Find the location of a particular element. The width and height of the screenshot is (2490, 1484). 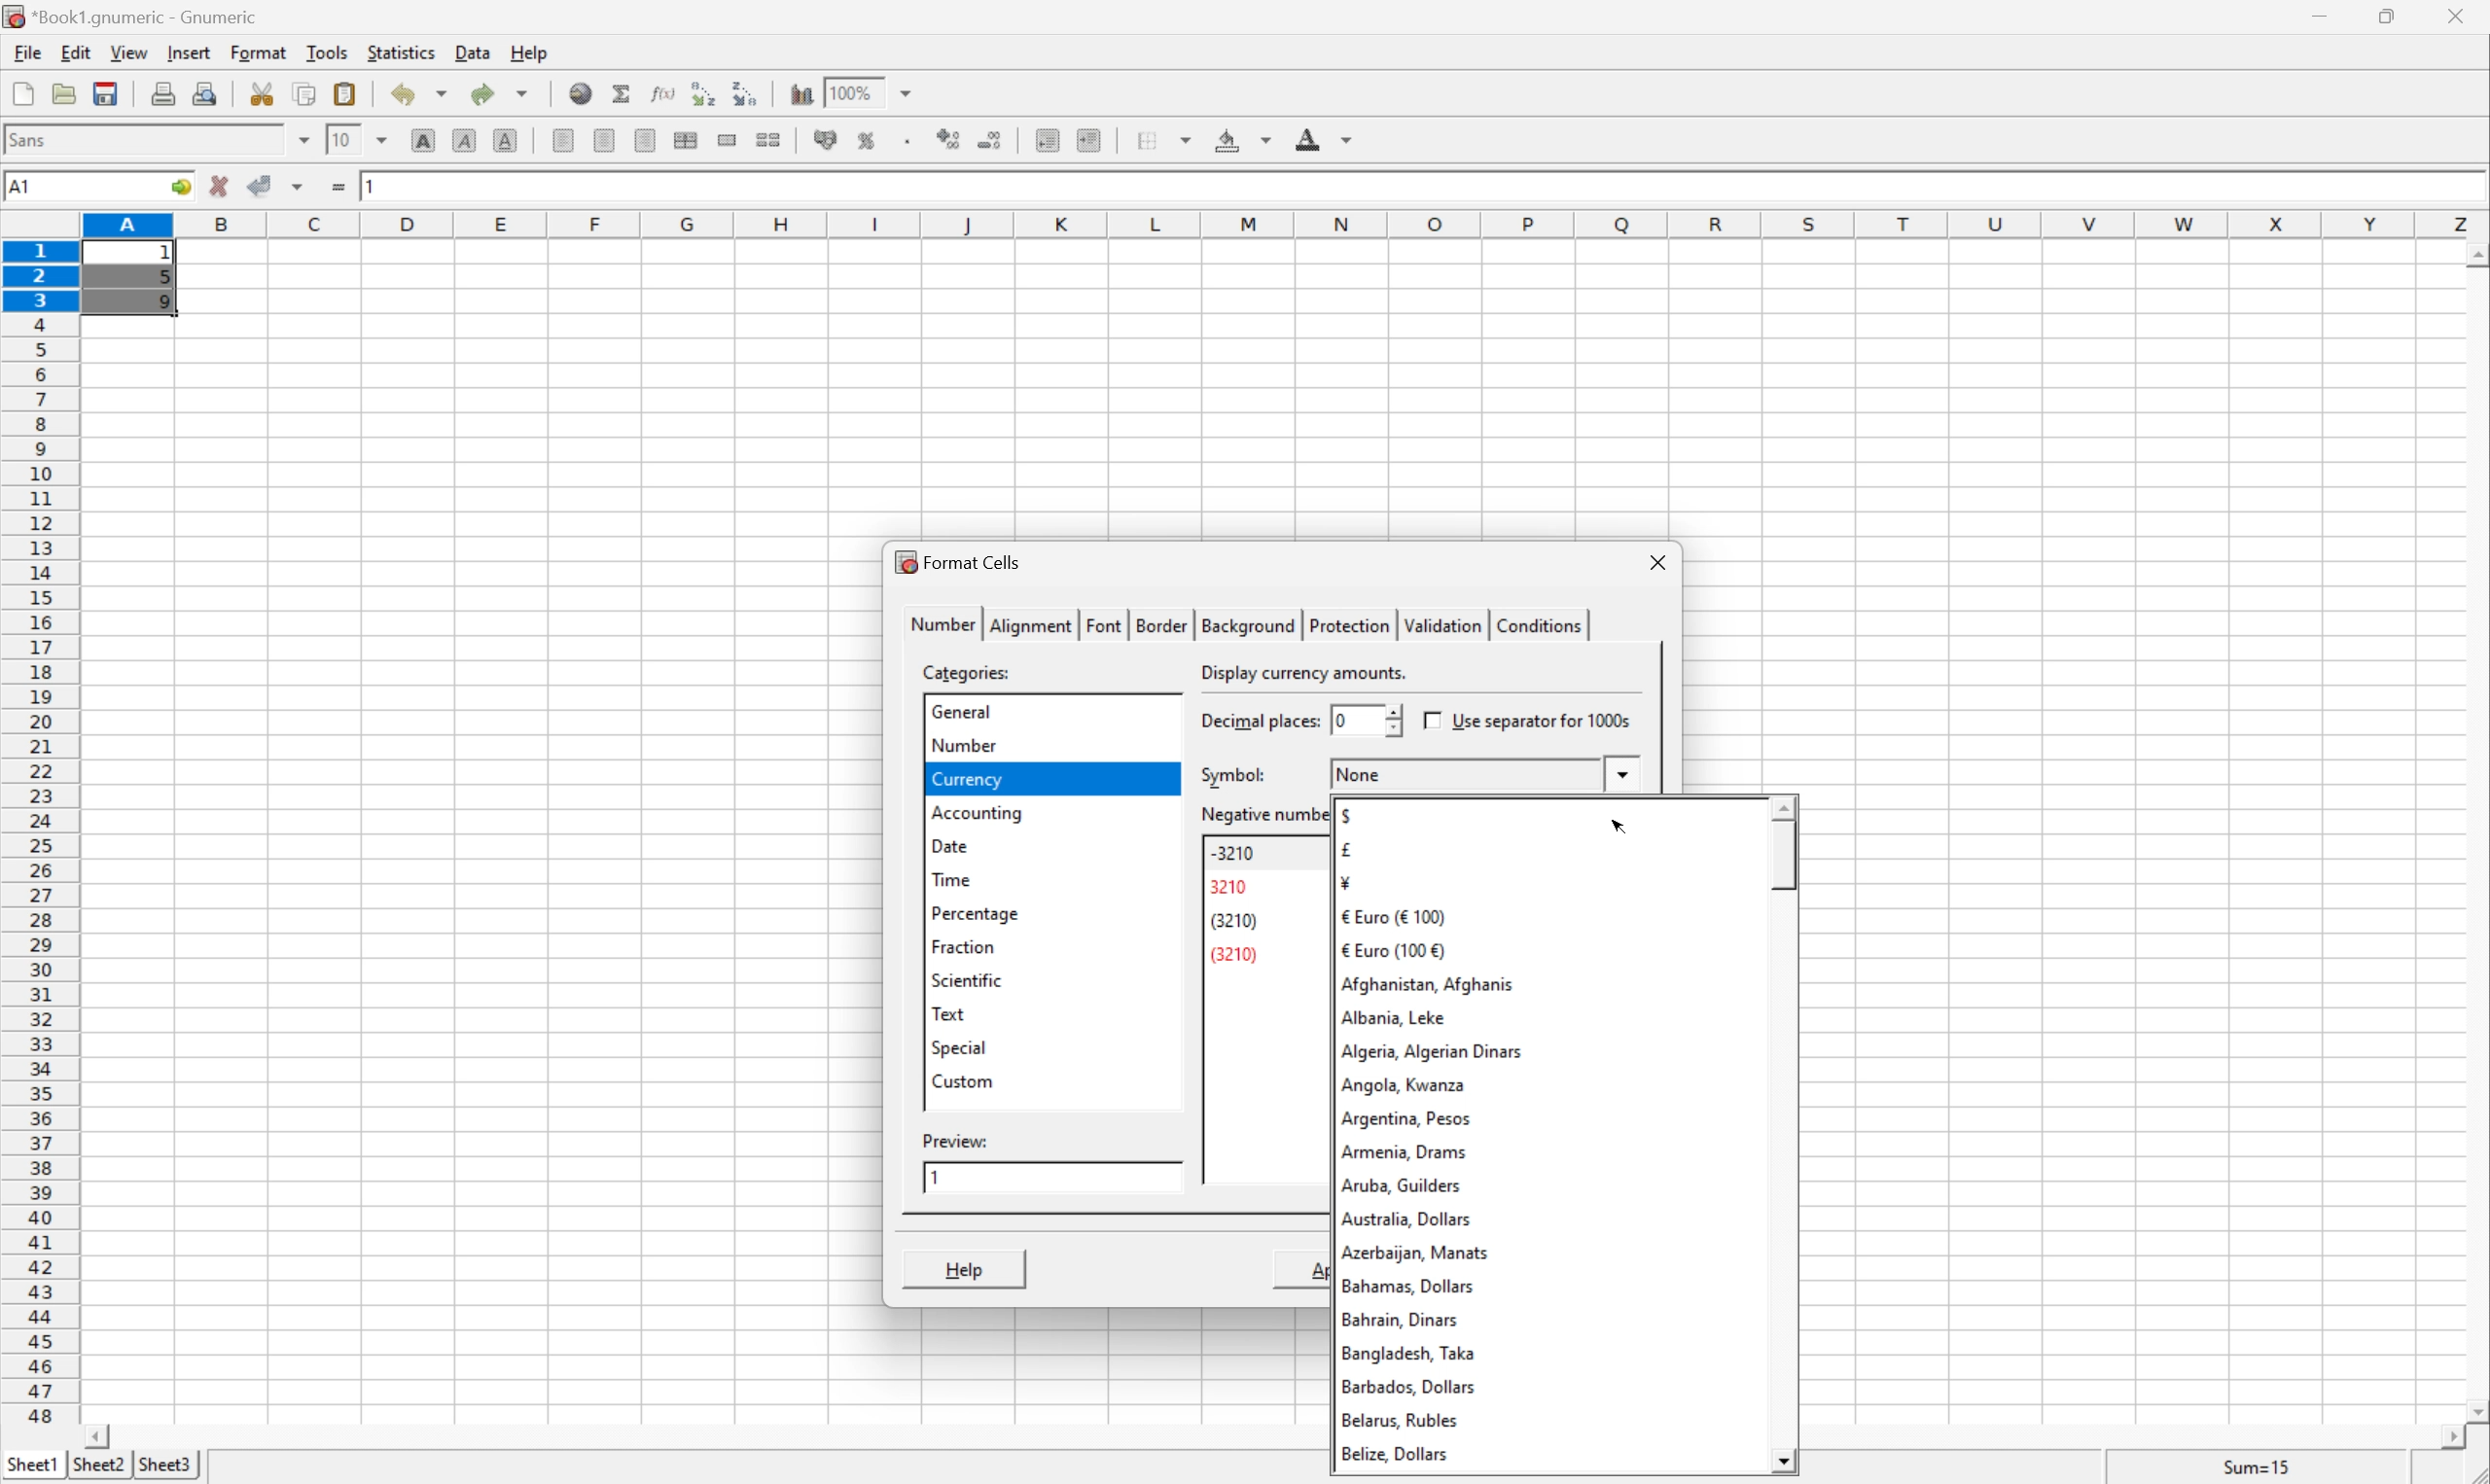

none is located at coordinates (1365, 772).